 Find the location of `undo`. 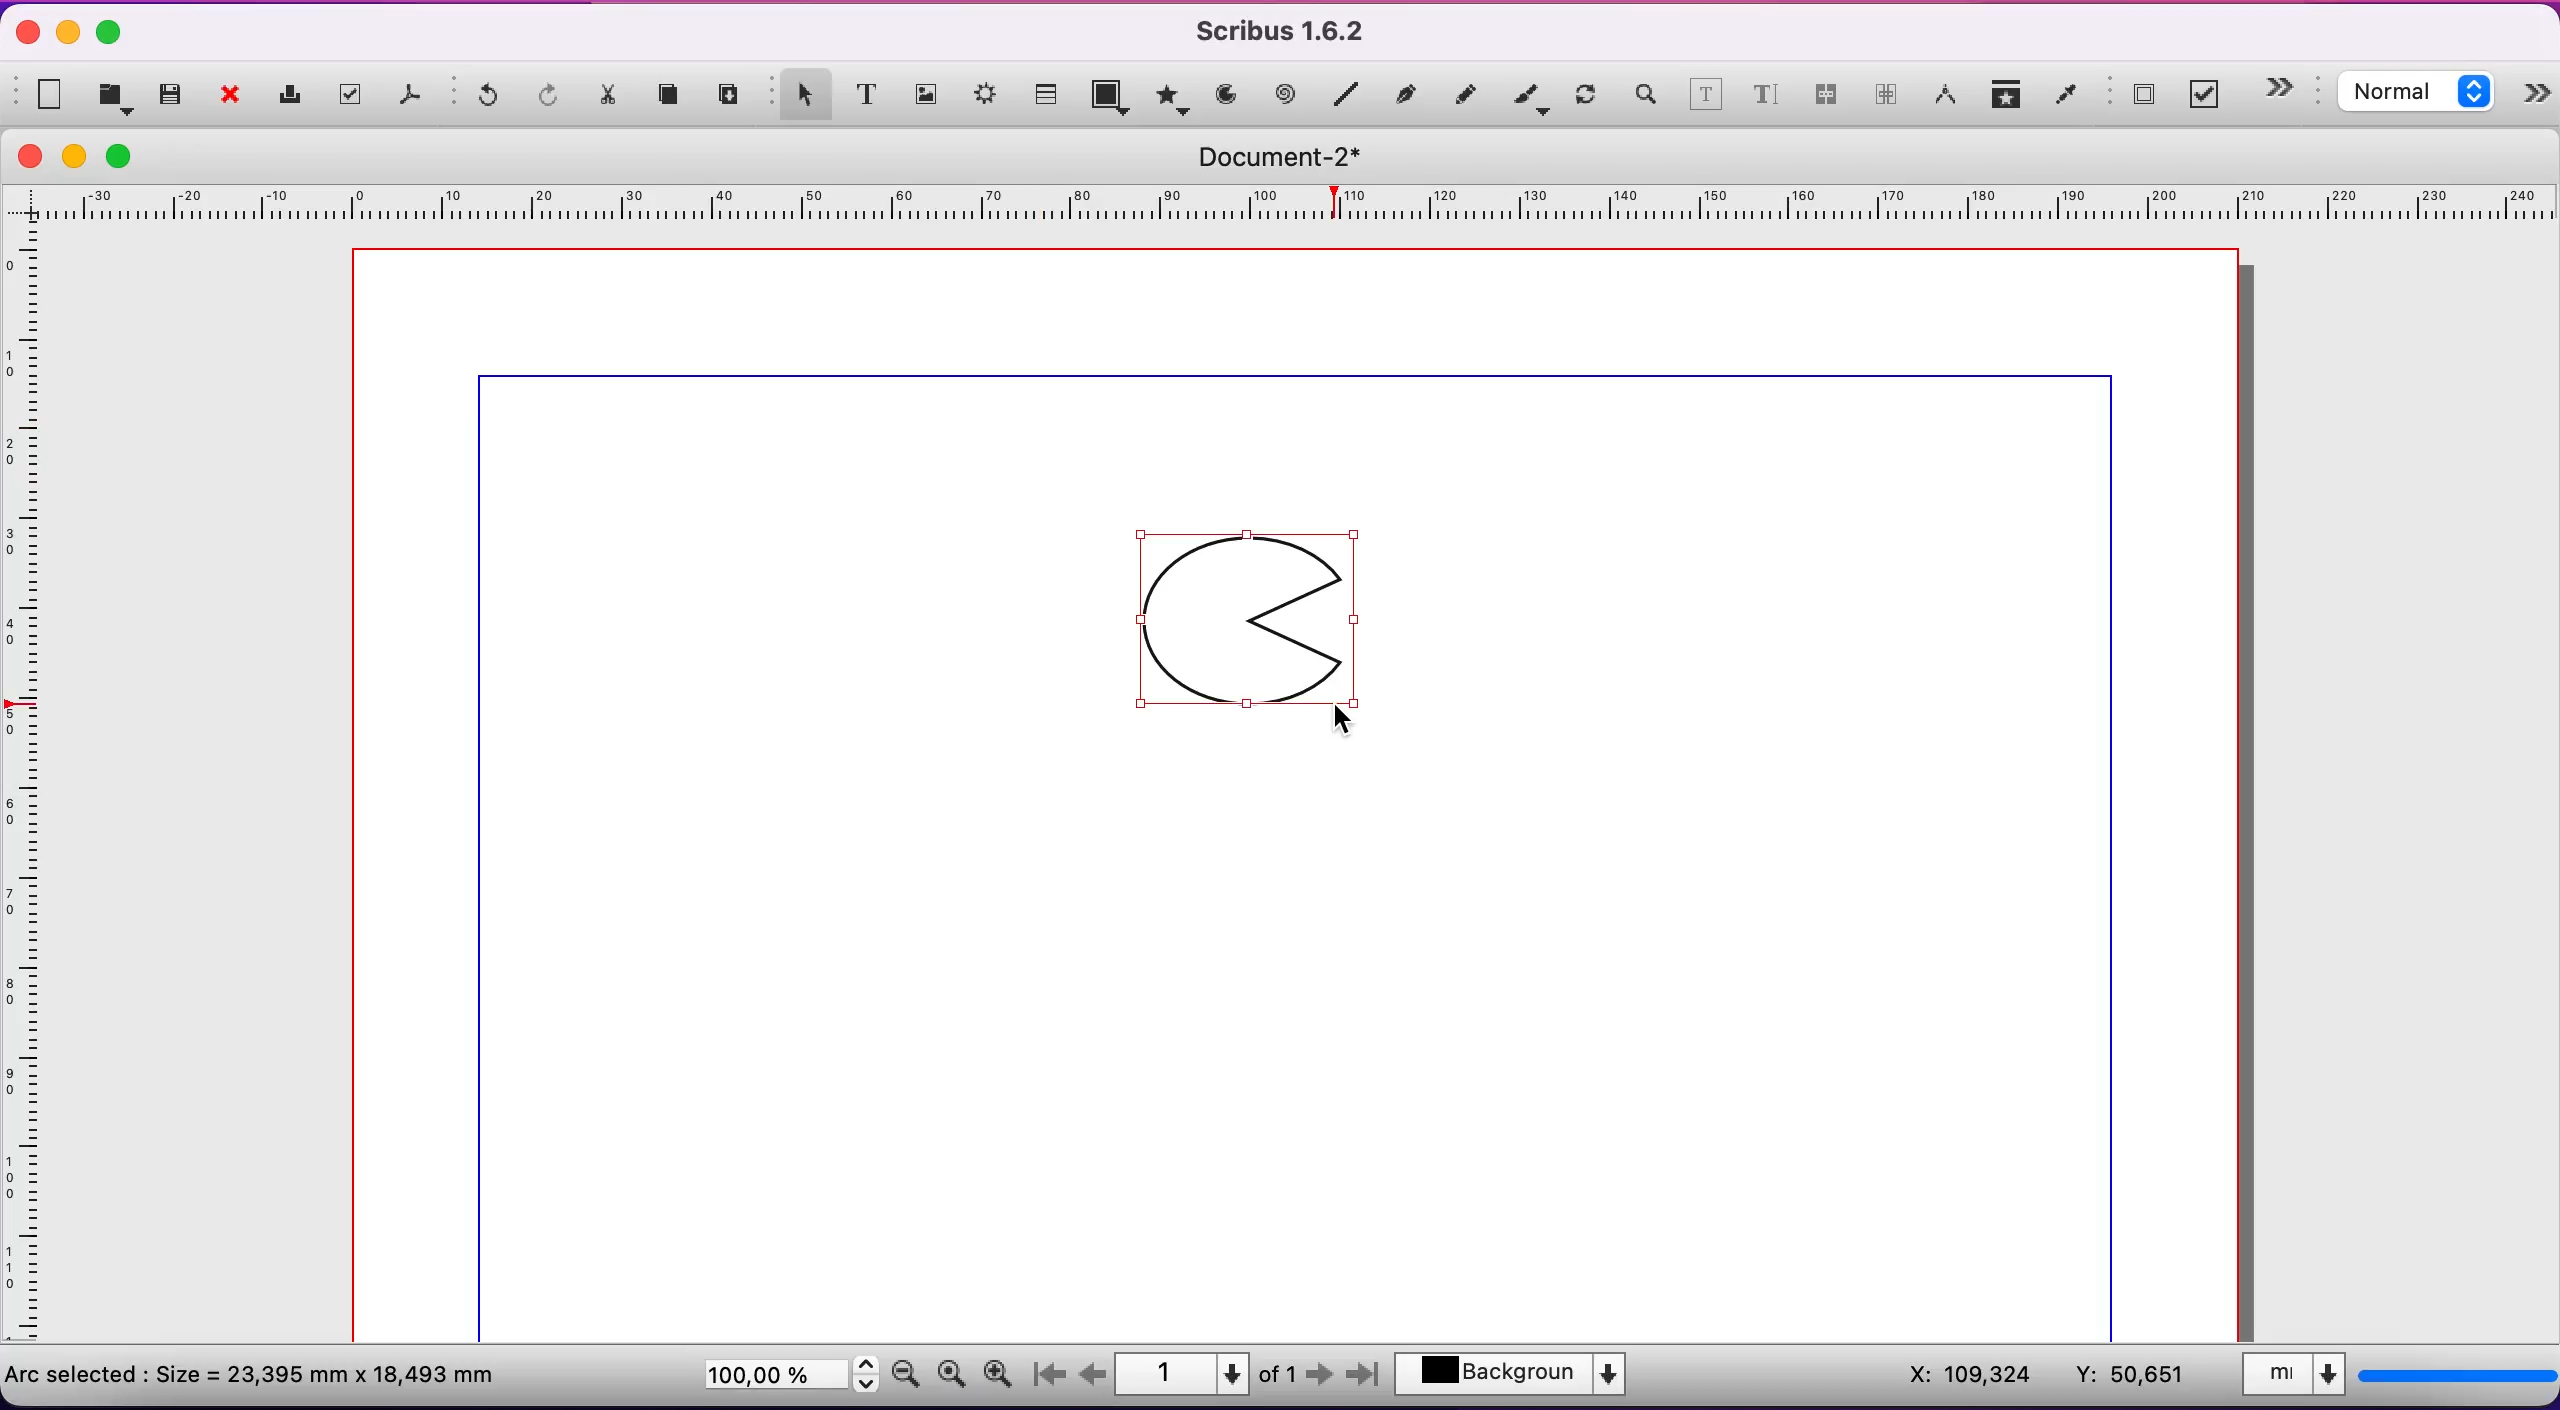

undo is located at coordinates (480, 100).